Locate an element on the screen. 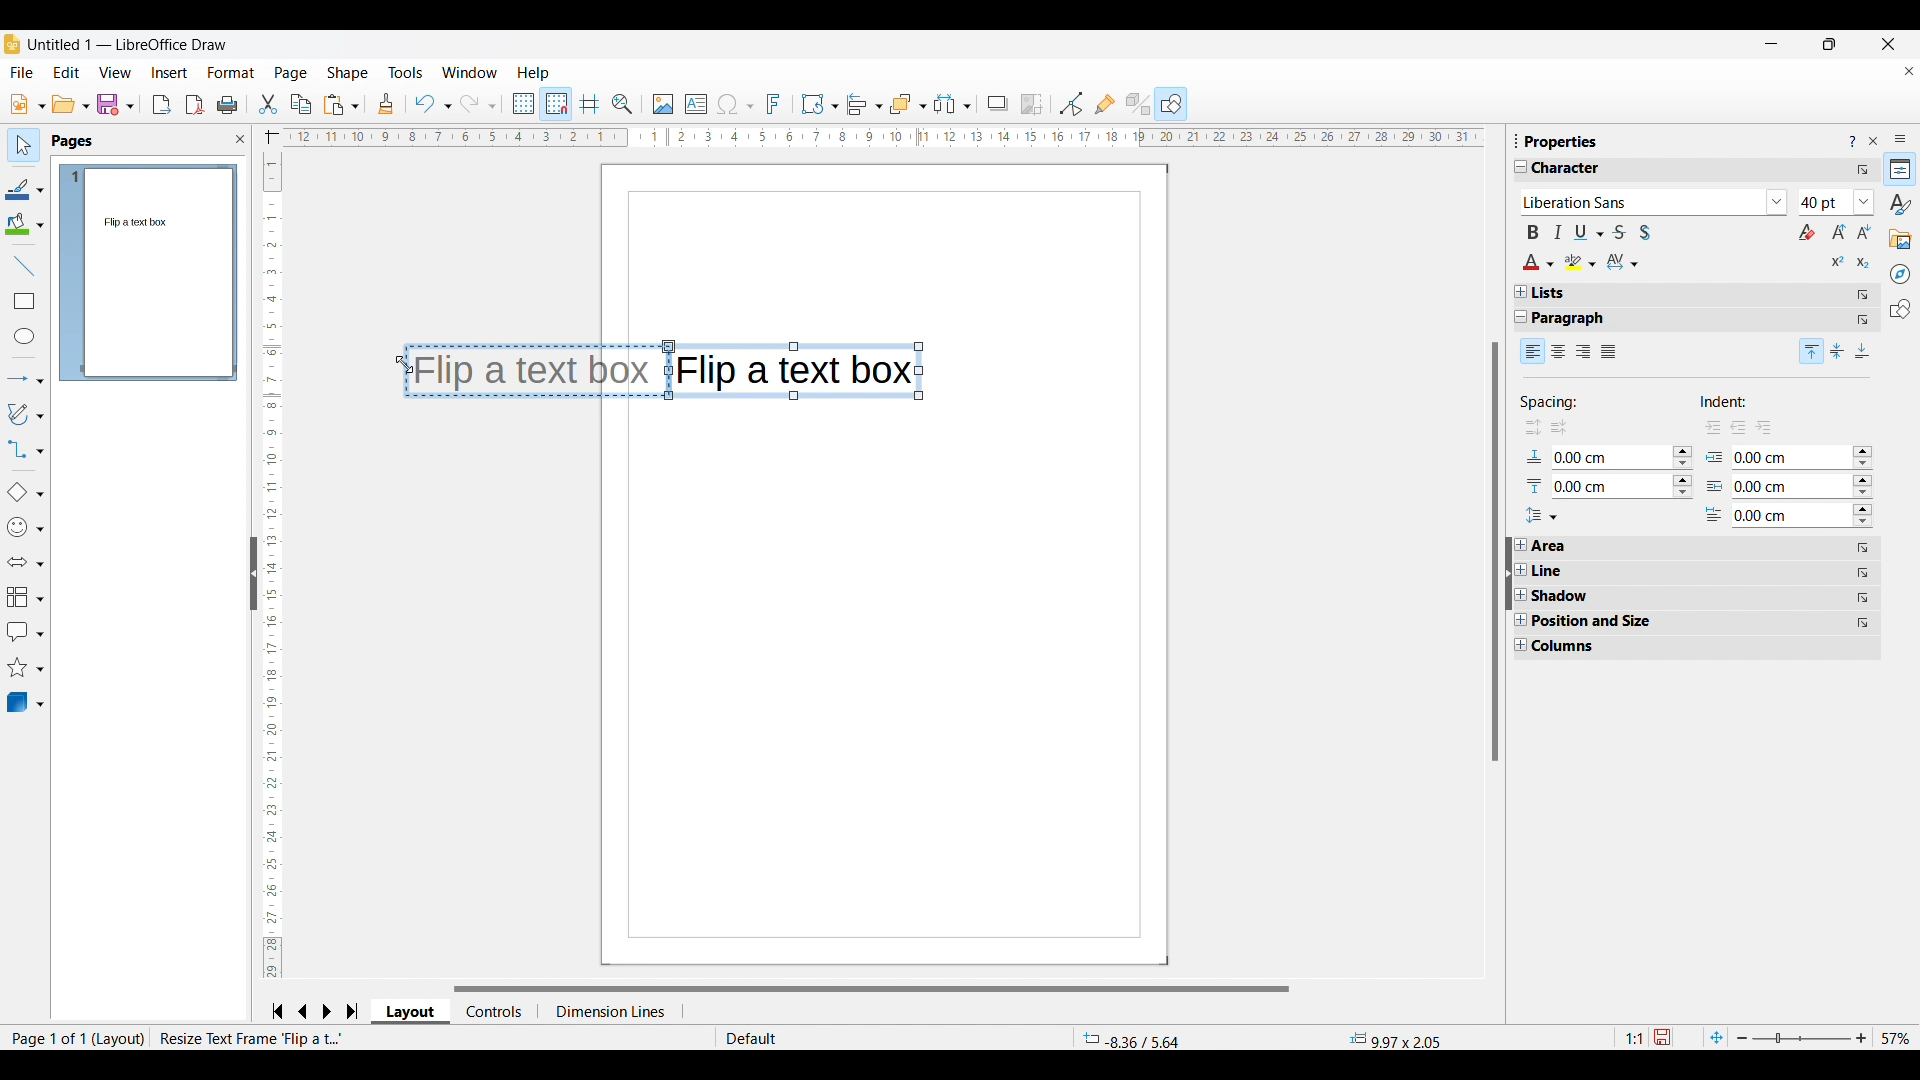 The width and height of the screenshot is (1920, 1080). Horizontal ruler is located at coordinates (870, 138).